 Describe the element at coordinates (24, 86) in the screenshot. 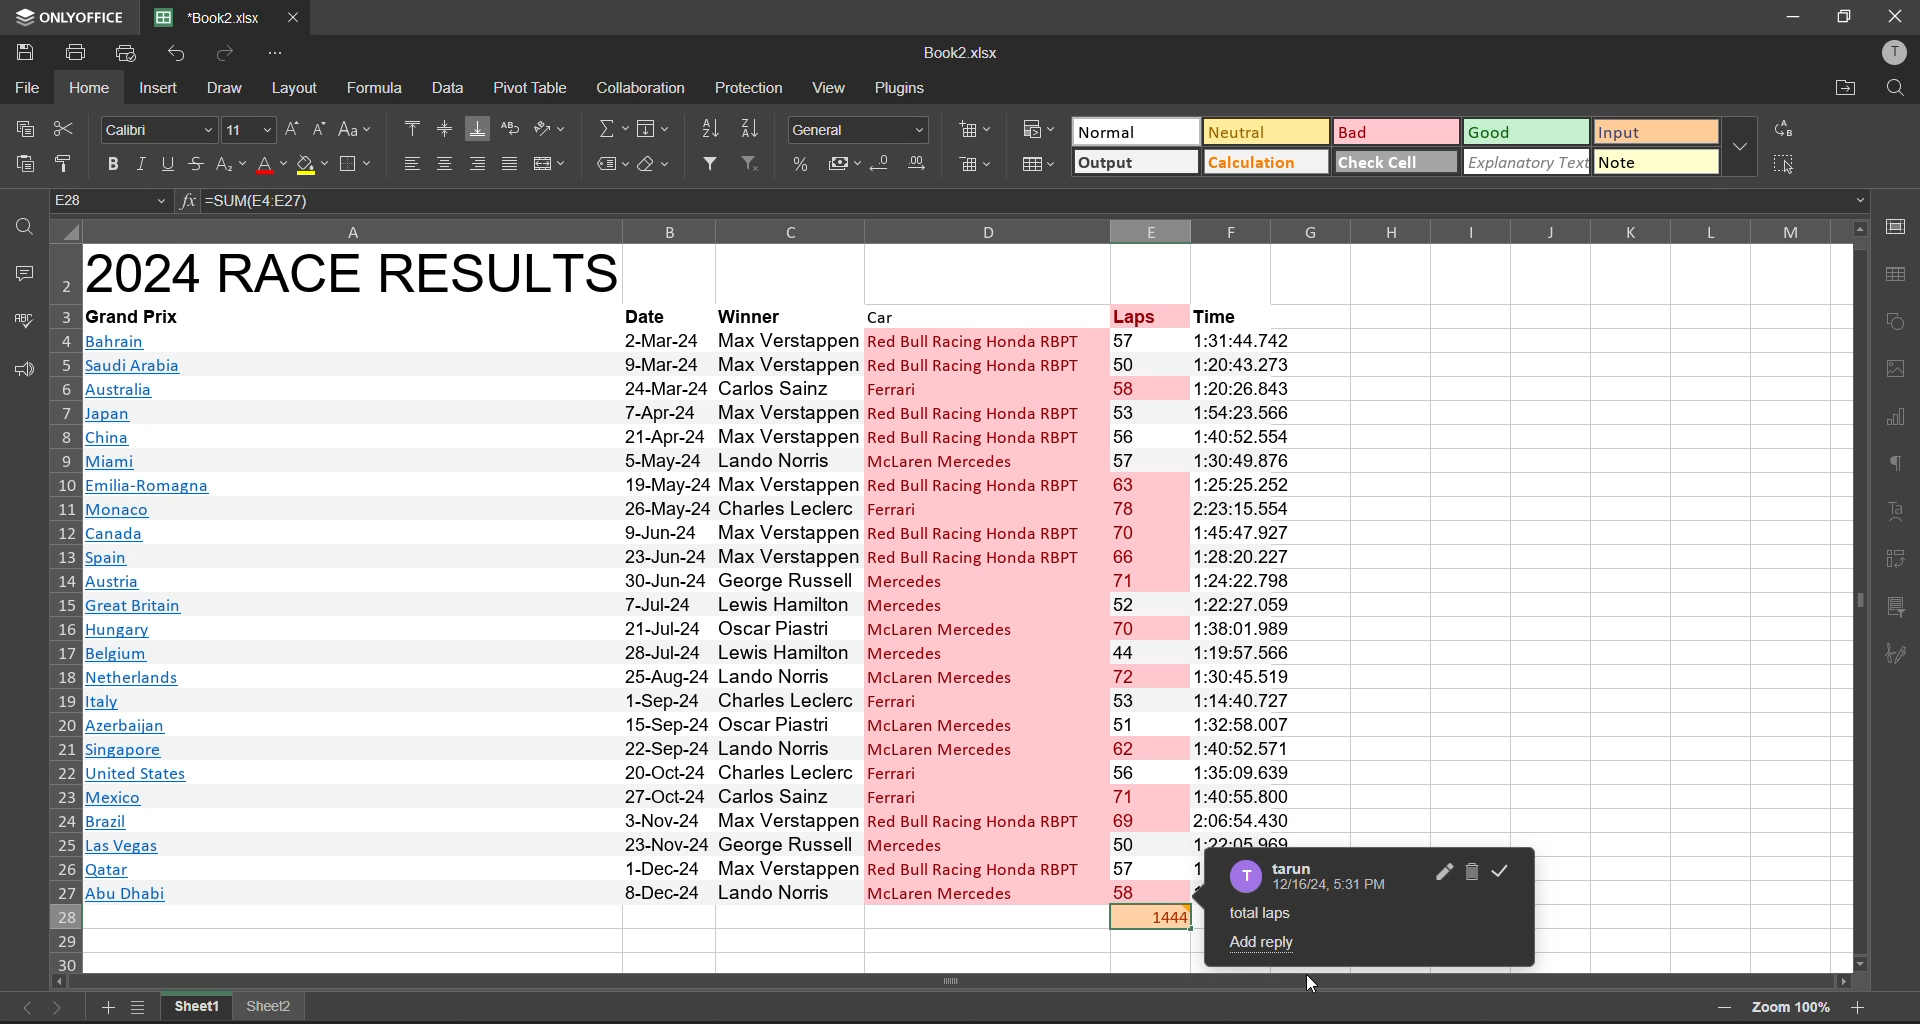

I see `file` at that location.